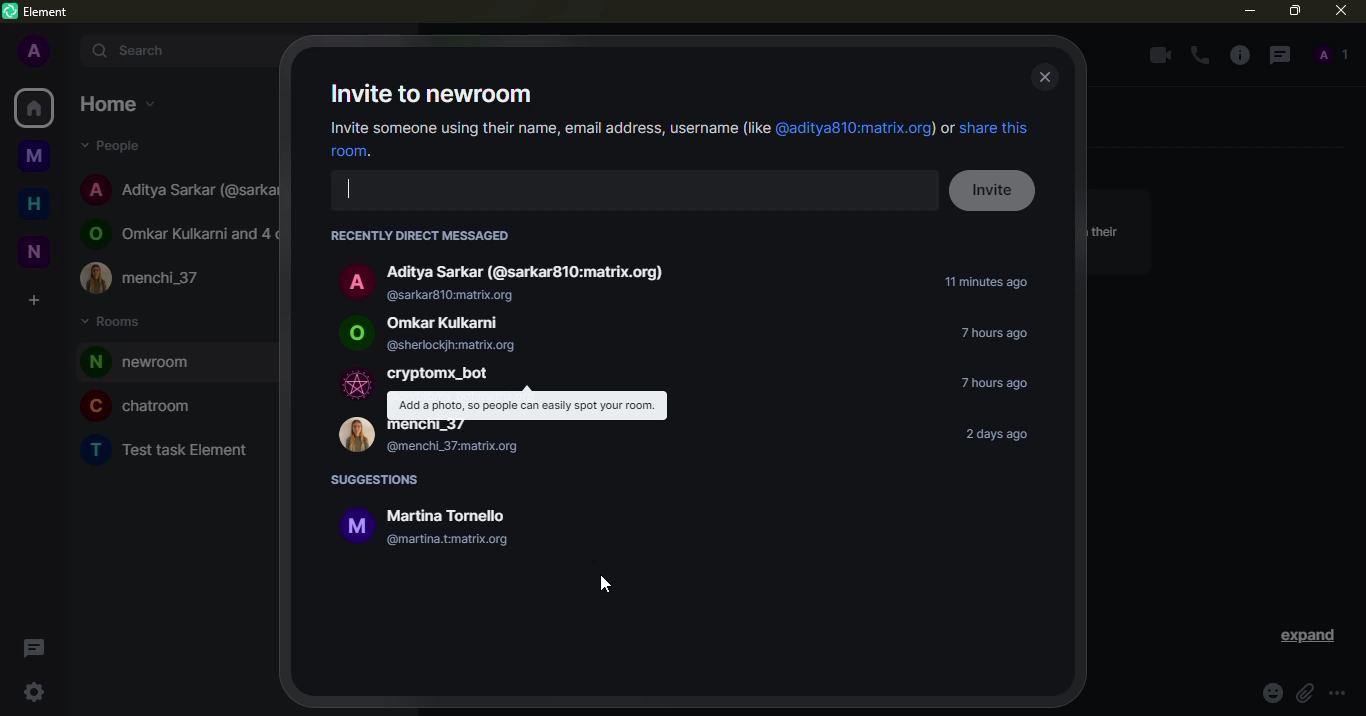 This screenshot has width=1366, height=716. Describe the element at coordinates (677, 138) in the screenshot. I see `Invite someone using their name, email address, username (lie @aditya810:matrix.org) or share this room.` at that location.